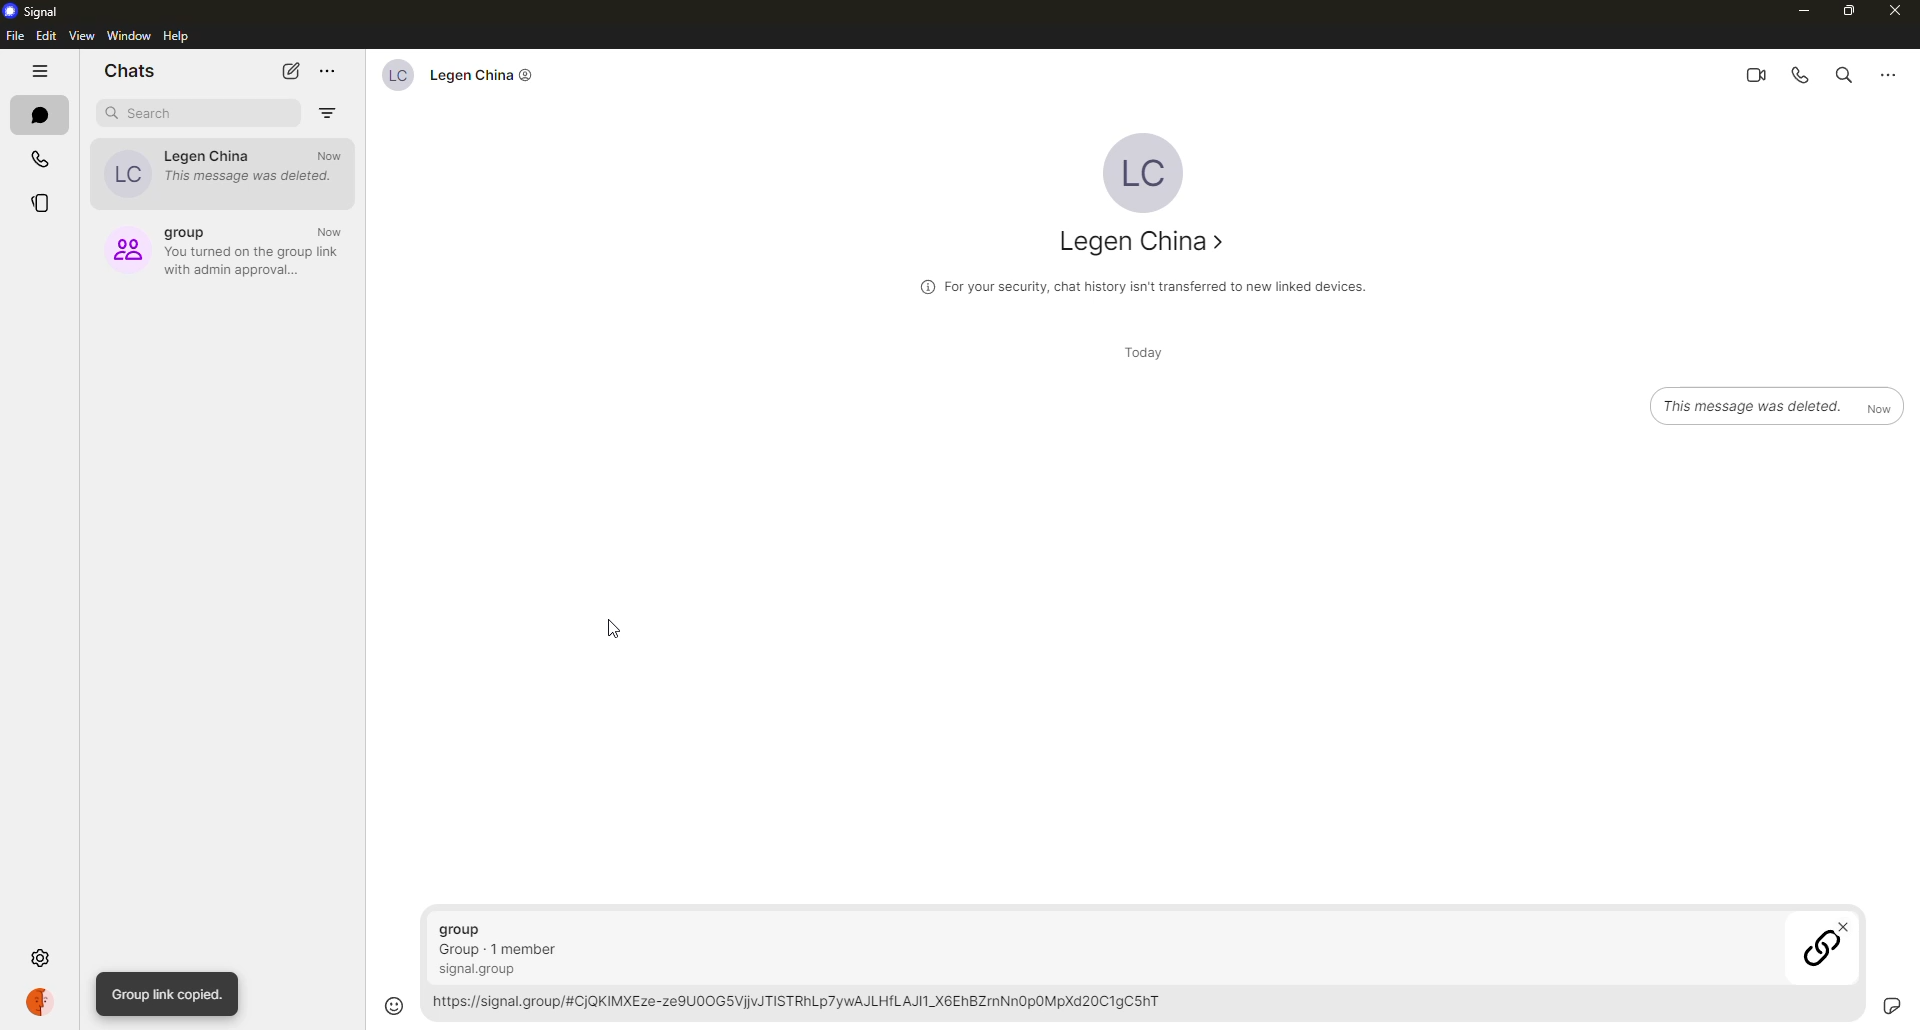 The image size is (1920, 1030). Describe the element at coordinates (130, 69) in the screenshot. I see `chats` at that location.